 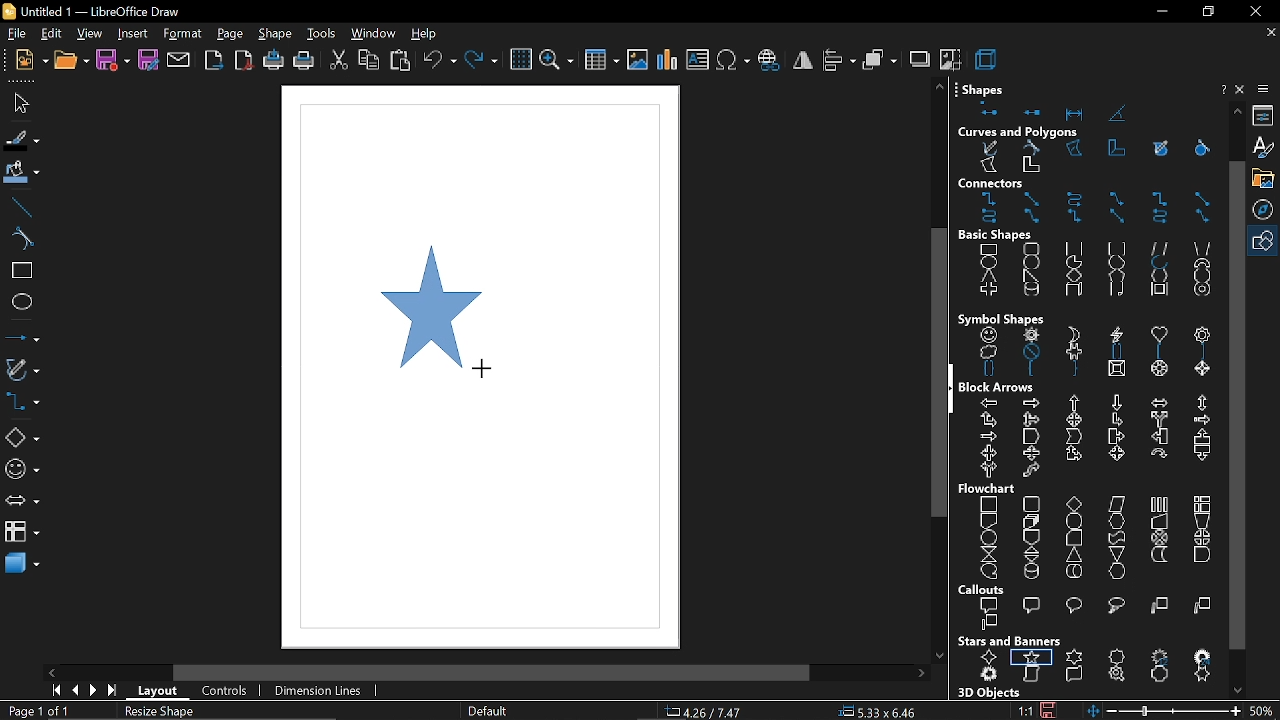 I want to click on symbol shapes, so click(x=1090, y=352).